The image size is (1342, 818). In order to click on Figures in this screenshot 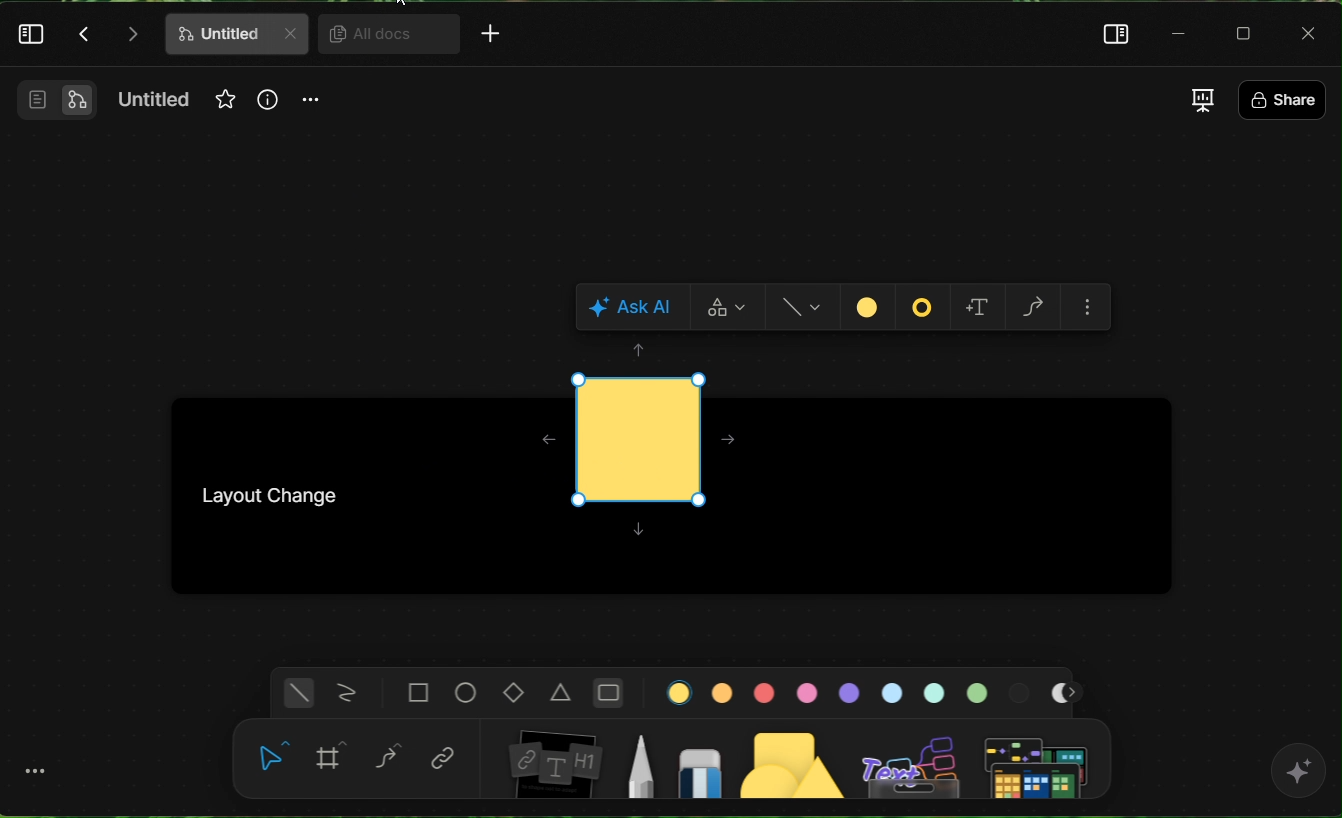, I will do `click(923, 306)`.